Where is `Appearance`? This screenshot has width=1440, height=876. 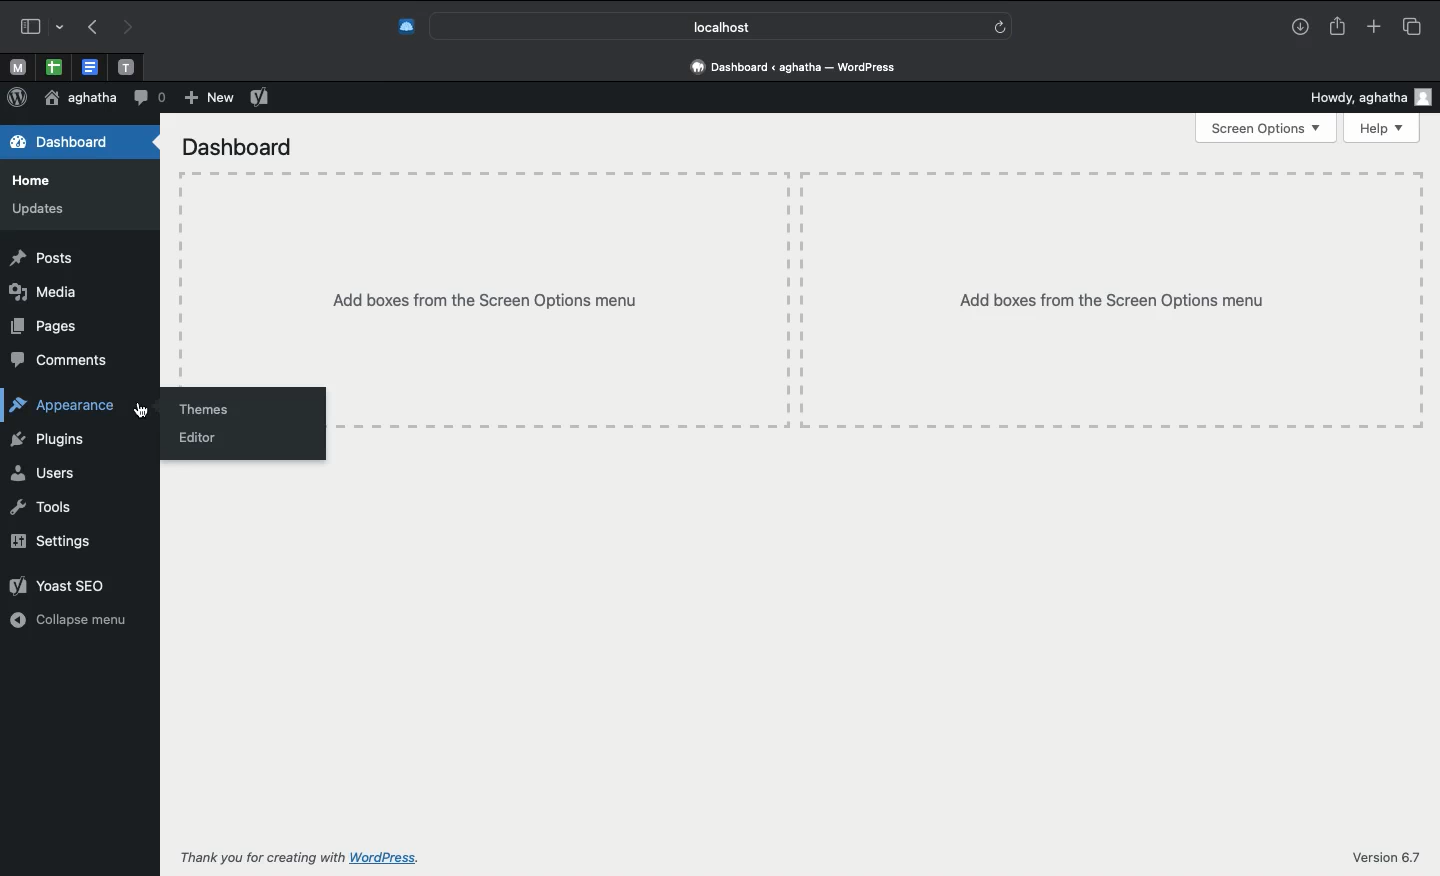 Appearance is located at coordinates (70, 407).